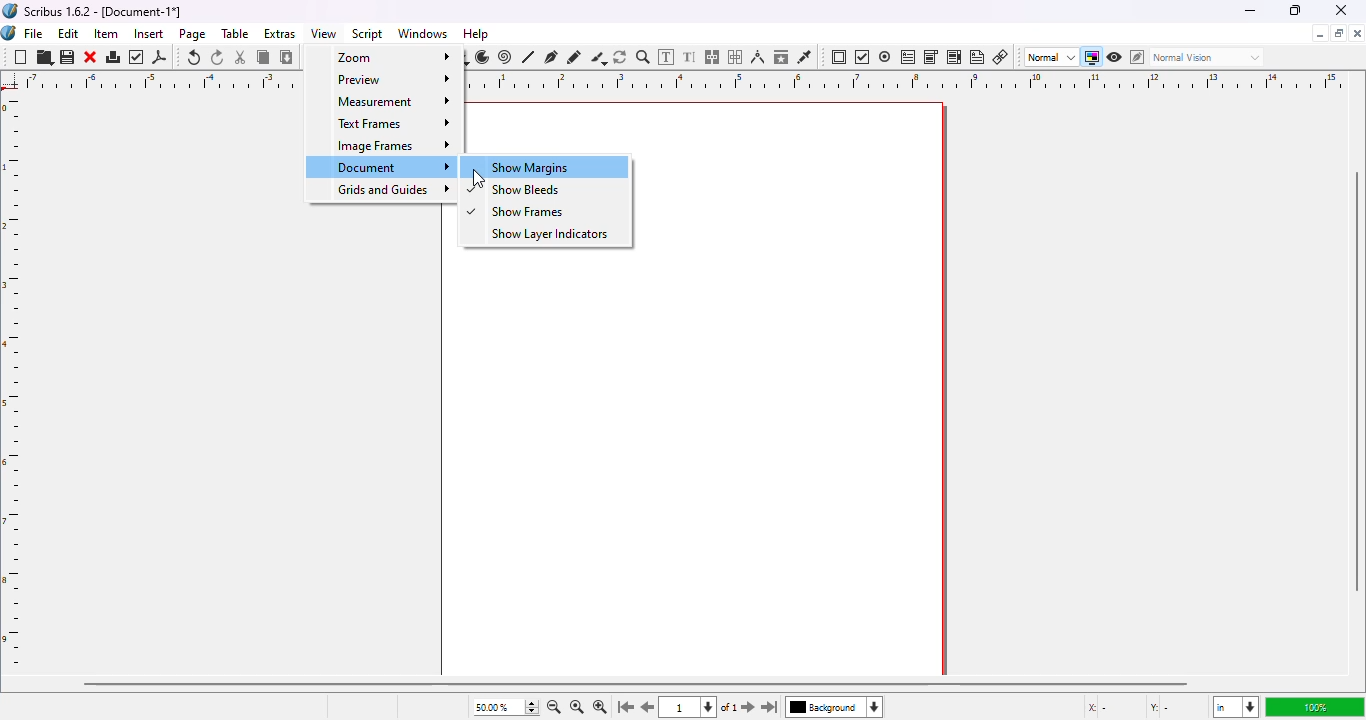 This screenshot has height=720, width=1366. Describe the element at coordinates (263, 57) in the screenshot. I see `copy` at that location.